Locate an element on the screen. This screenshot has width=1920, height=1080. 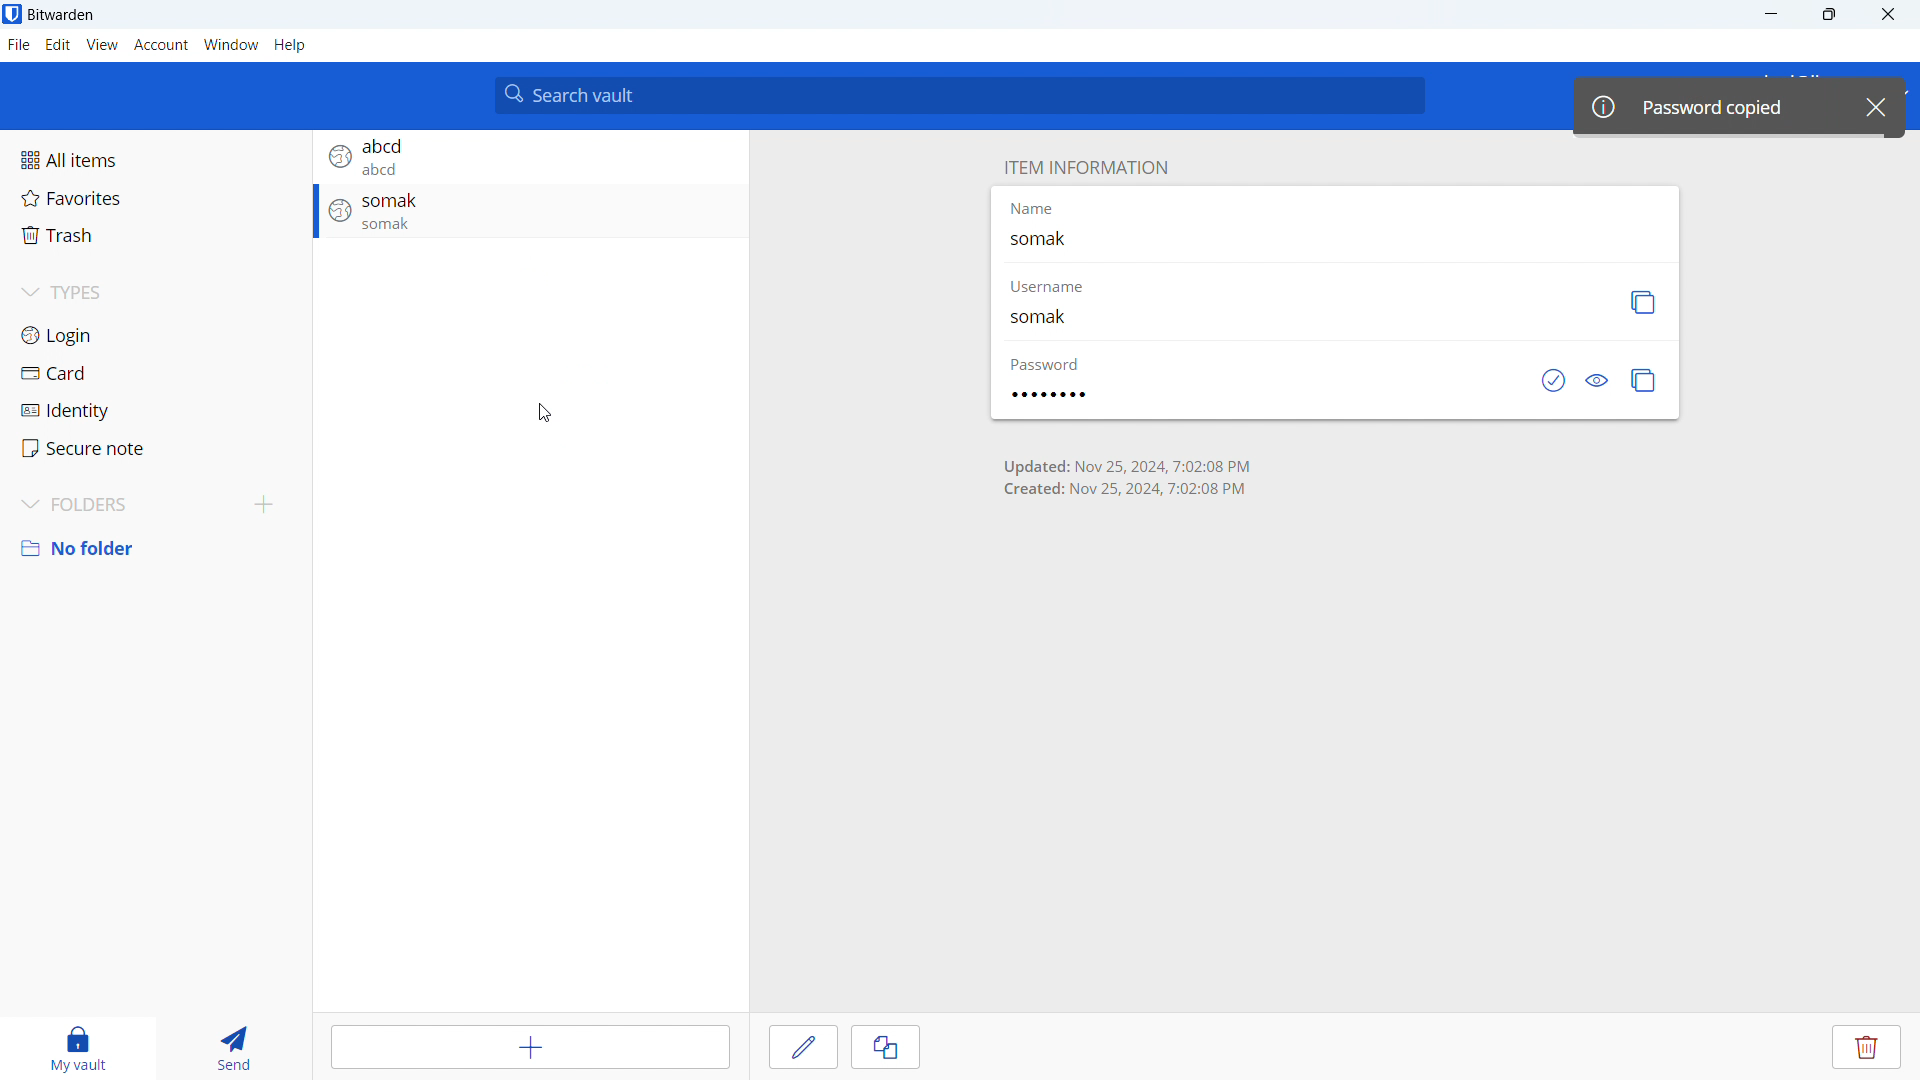
add folder is located at coordinates (262, 507).